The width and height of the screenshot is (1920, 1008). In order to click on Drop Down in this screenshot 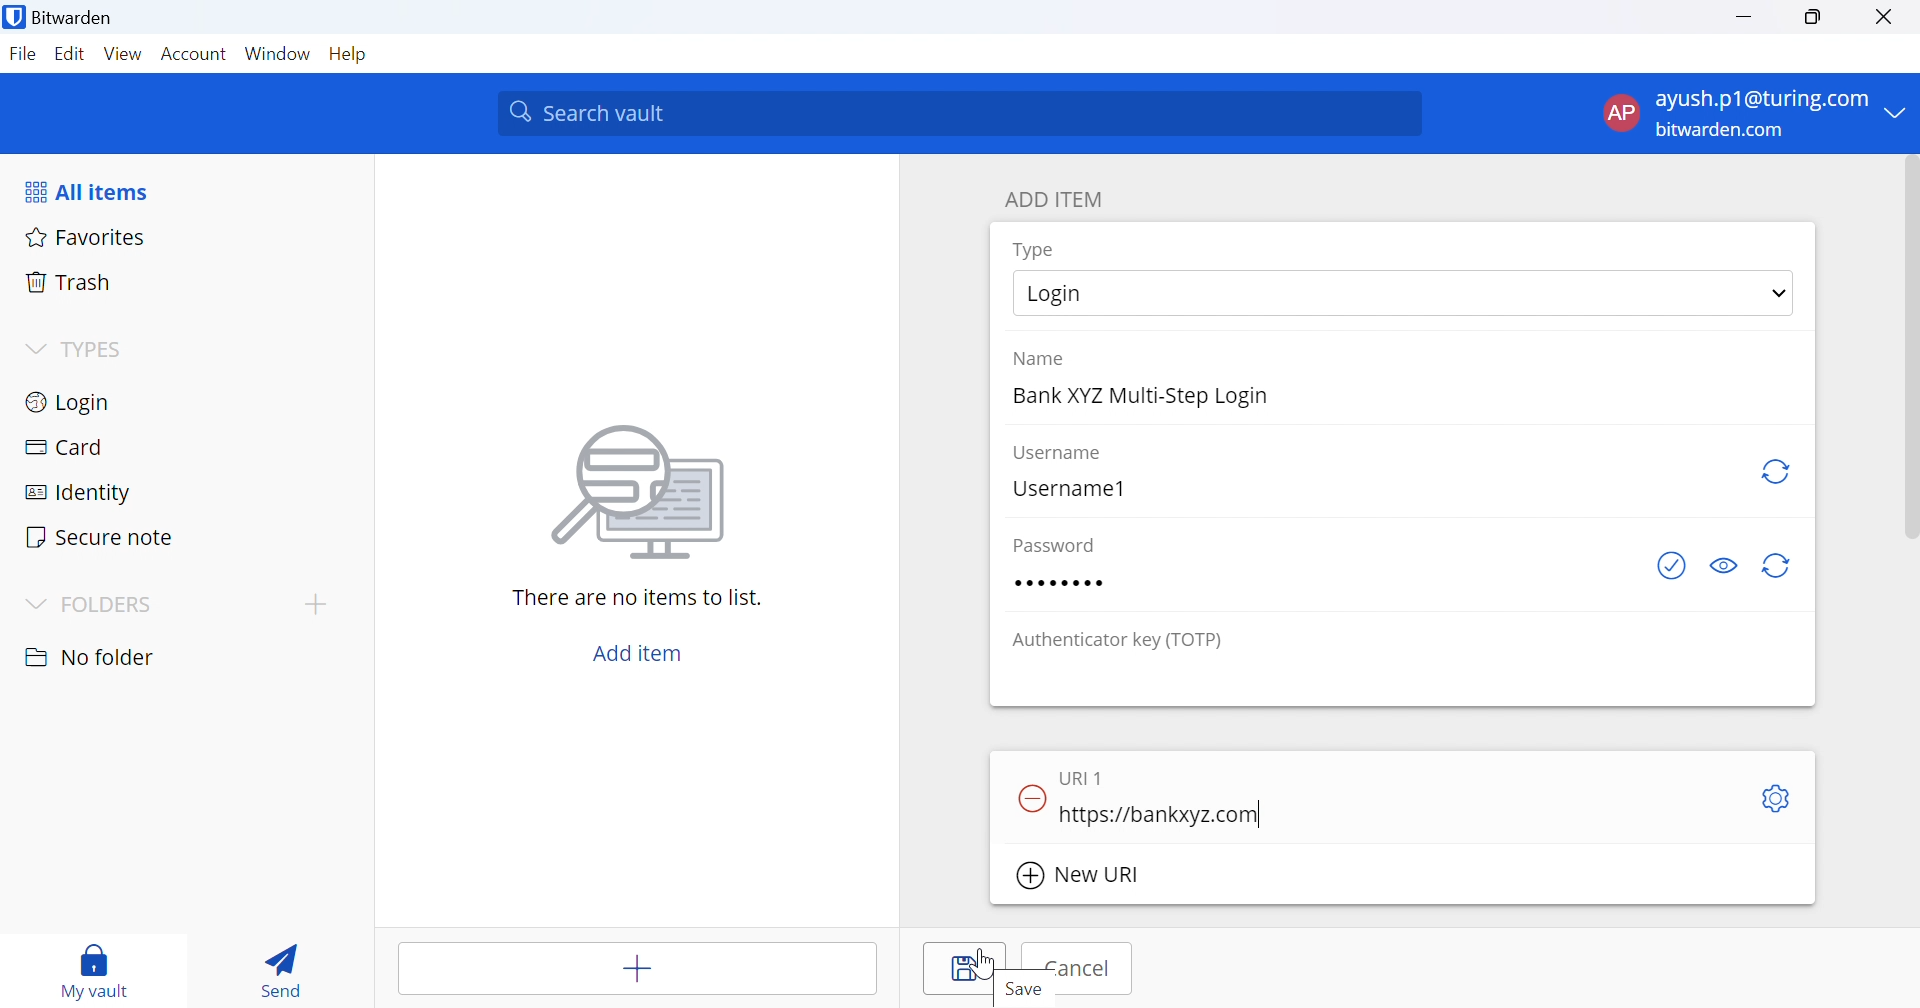, I will do `click(37, 603)`.